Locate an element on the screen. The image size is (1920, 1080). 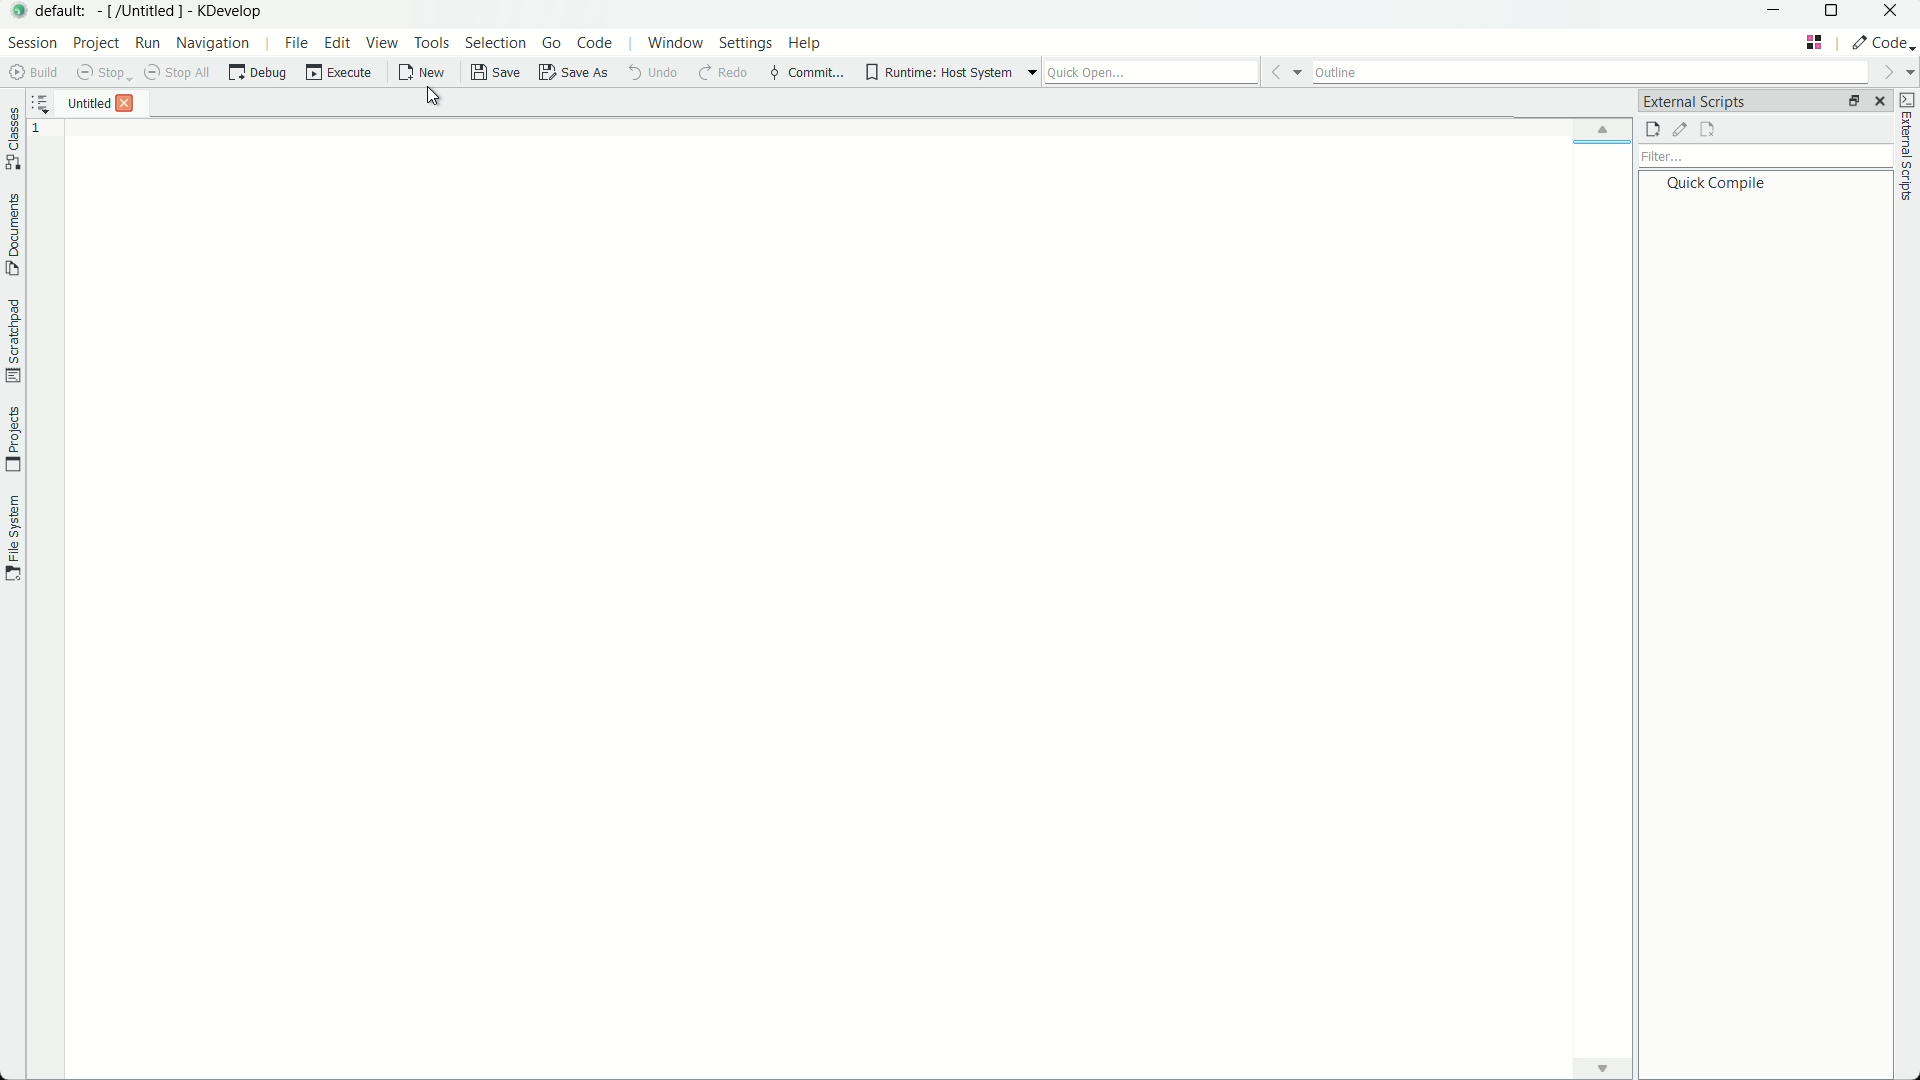
window menu is located at coordinates (675, 43).